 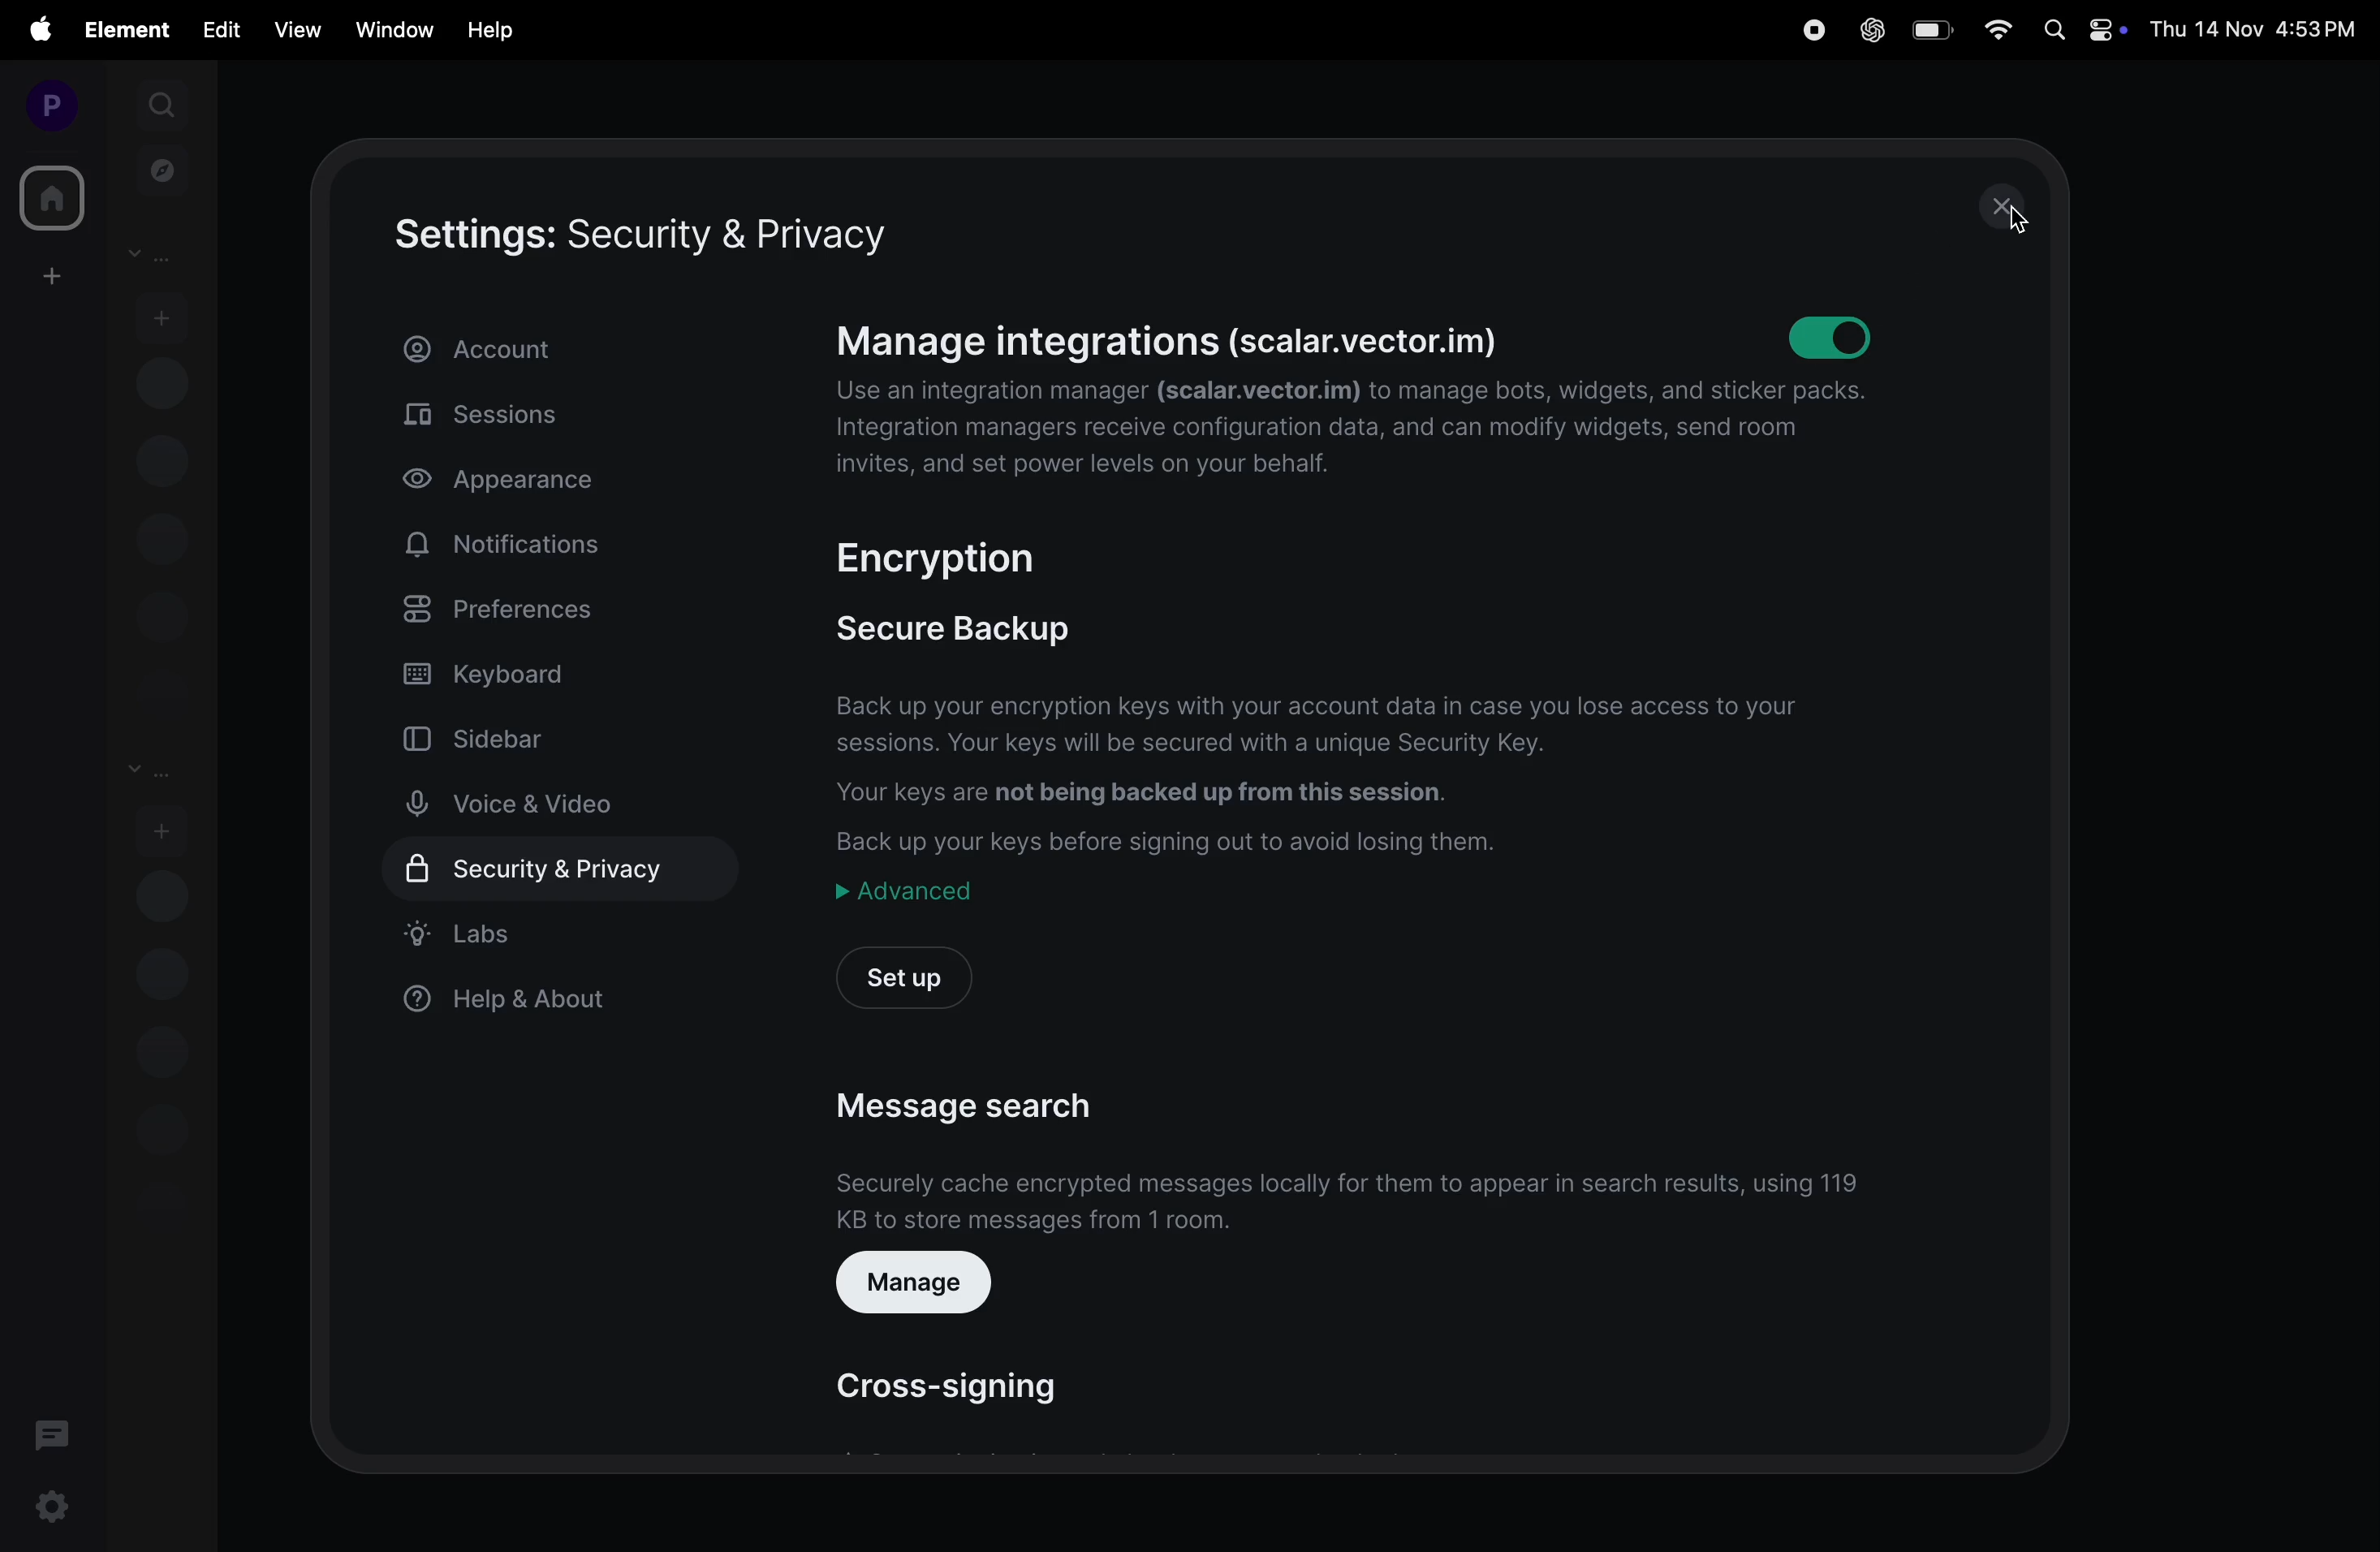 What do you see at coordinates (166, 831) in the screenshot?
I see `add room` at bounding box center [166, 831].